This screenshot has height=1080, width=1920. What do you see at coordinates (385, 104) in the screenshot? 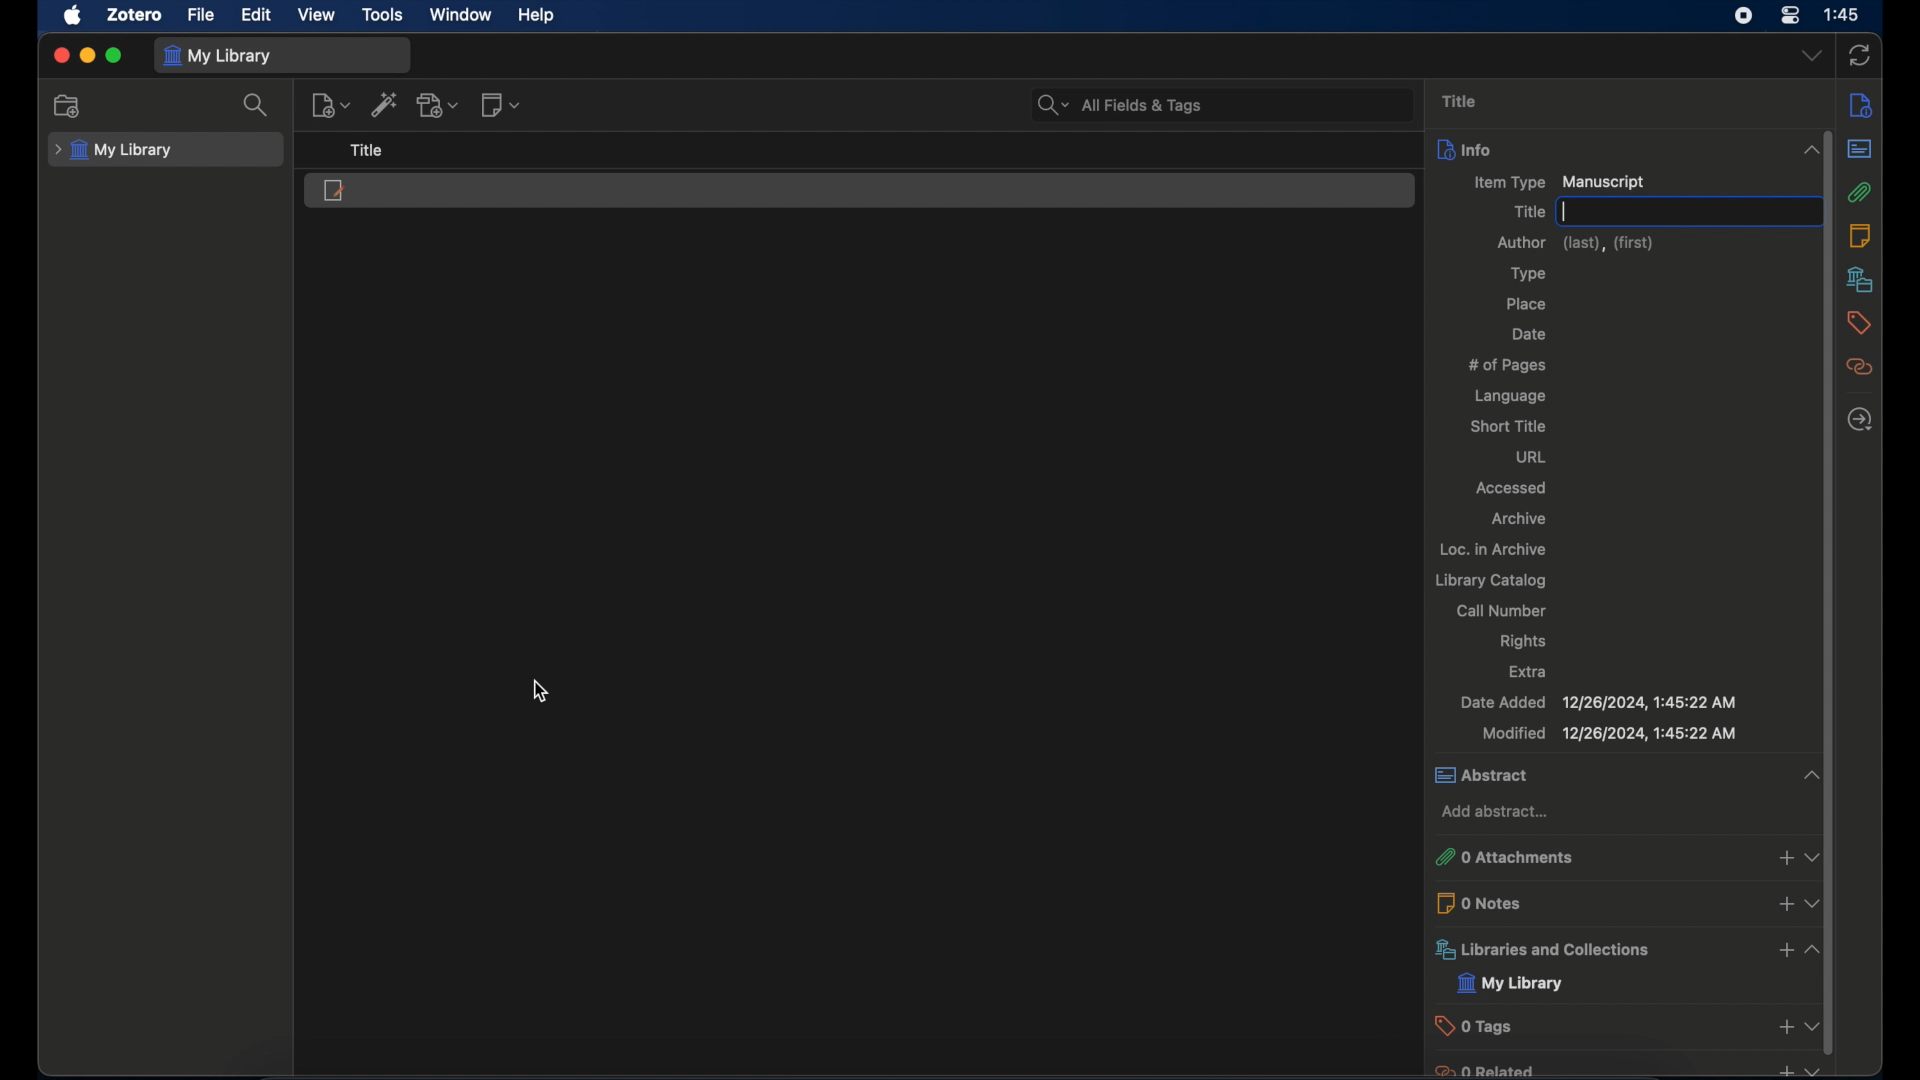
I see `add item by  identifier` at bounding box center [385, 104].